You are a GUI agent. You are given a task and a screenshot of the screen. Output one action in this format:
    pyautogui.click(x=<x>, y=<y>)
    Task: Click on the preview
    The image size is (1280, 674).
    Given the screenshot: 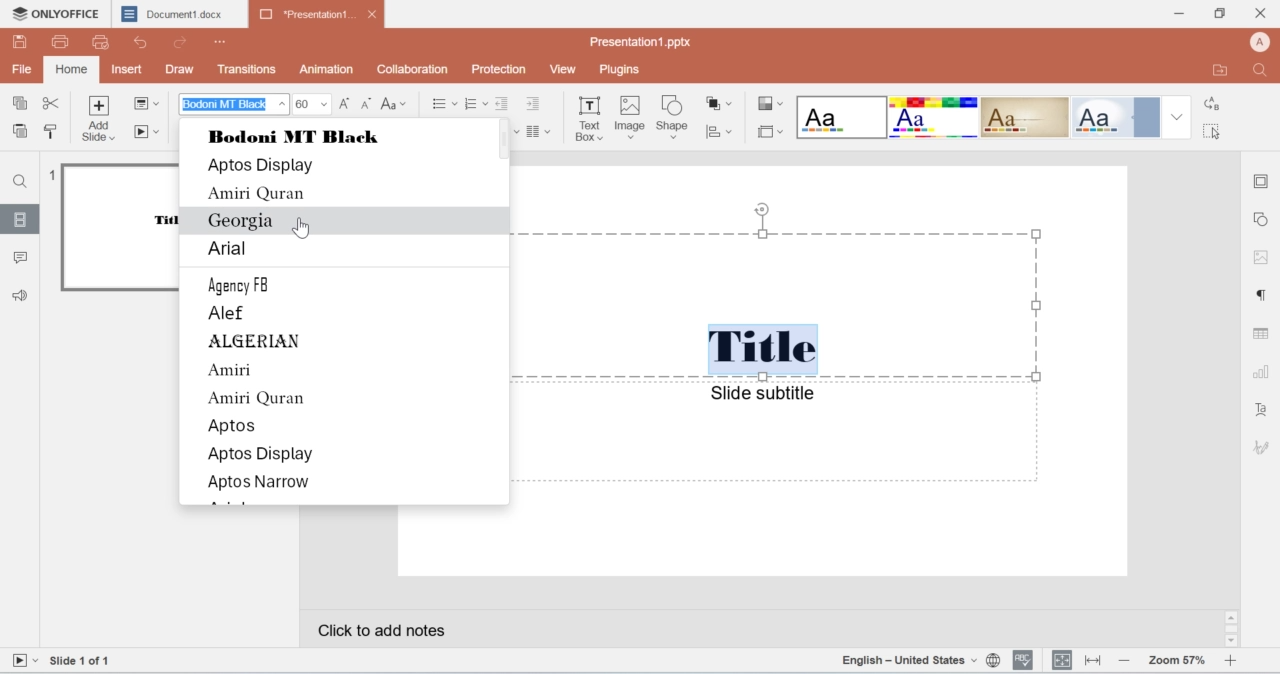 What is the action you would take?
    pyautogui.click(x=120, y=228)
    